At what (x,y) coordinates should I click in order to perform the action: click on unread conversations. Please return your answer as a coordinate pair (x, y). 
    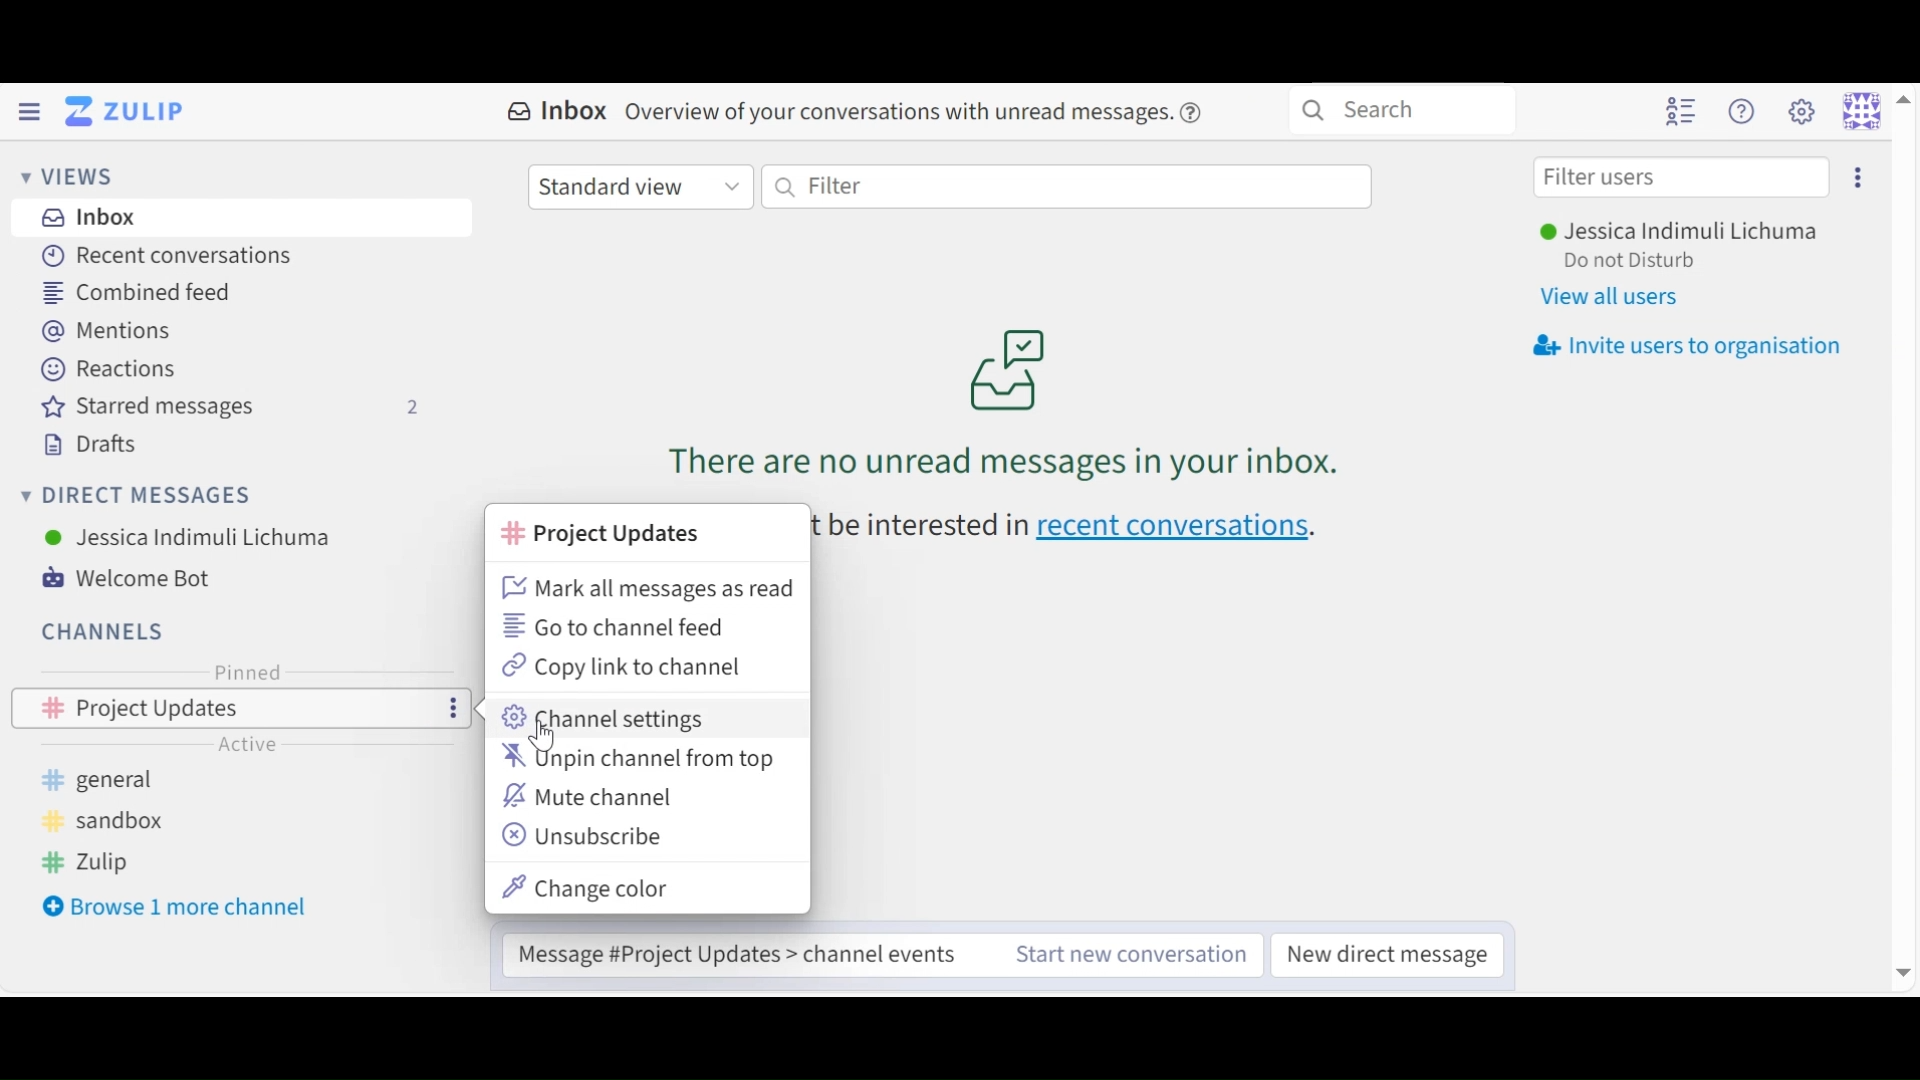
    Looking at the image, I should click on (1003, 404).